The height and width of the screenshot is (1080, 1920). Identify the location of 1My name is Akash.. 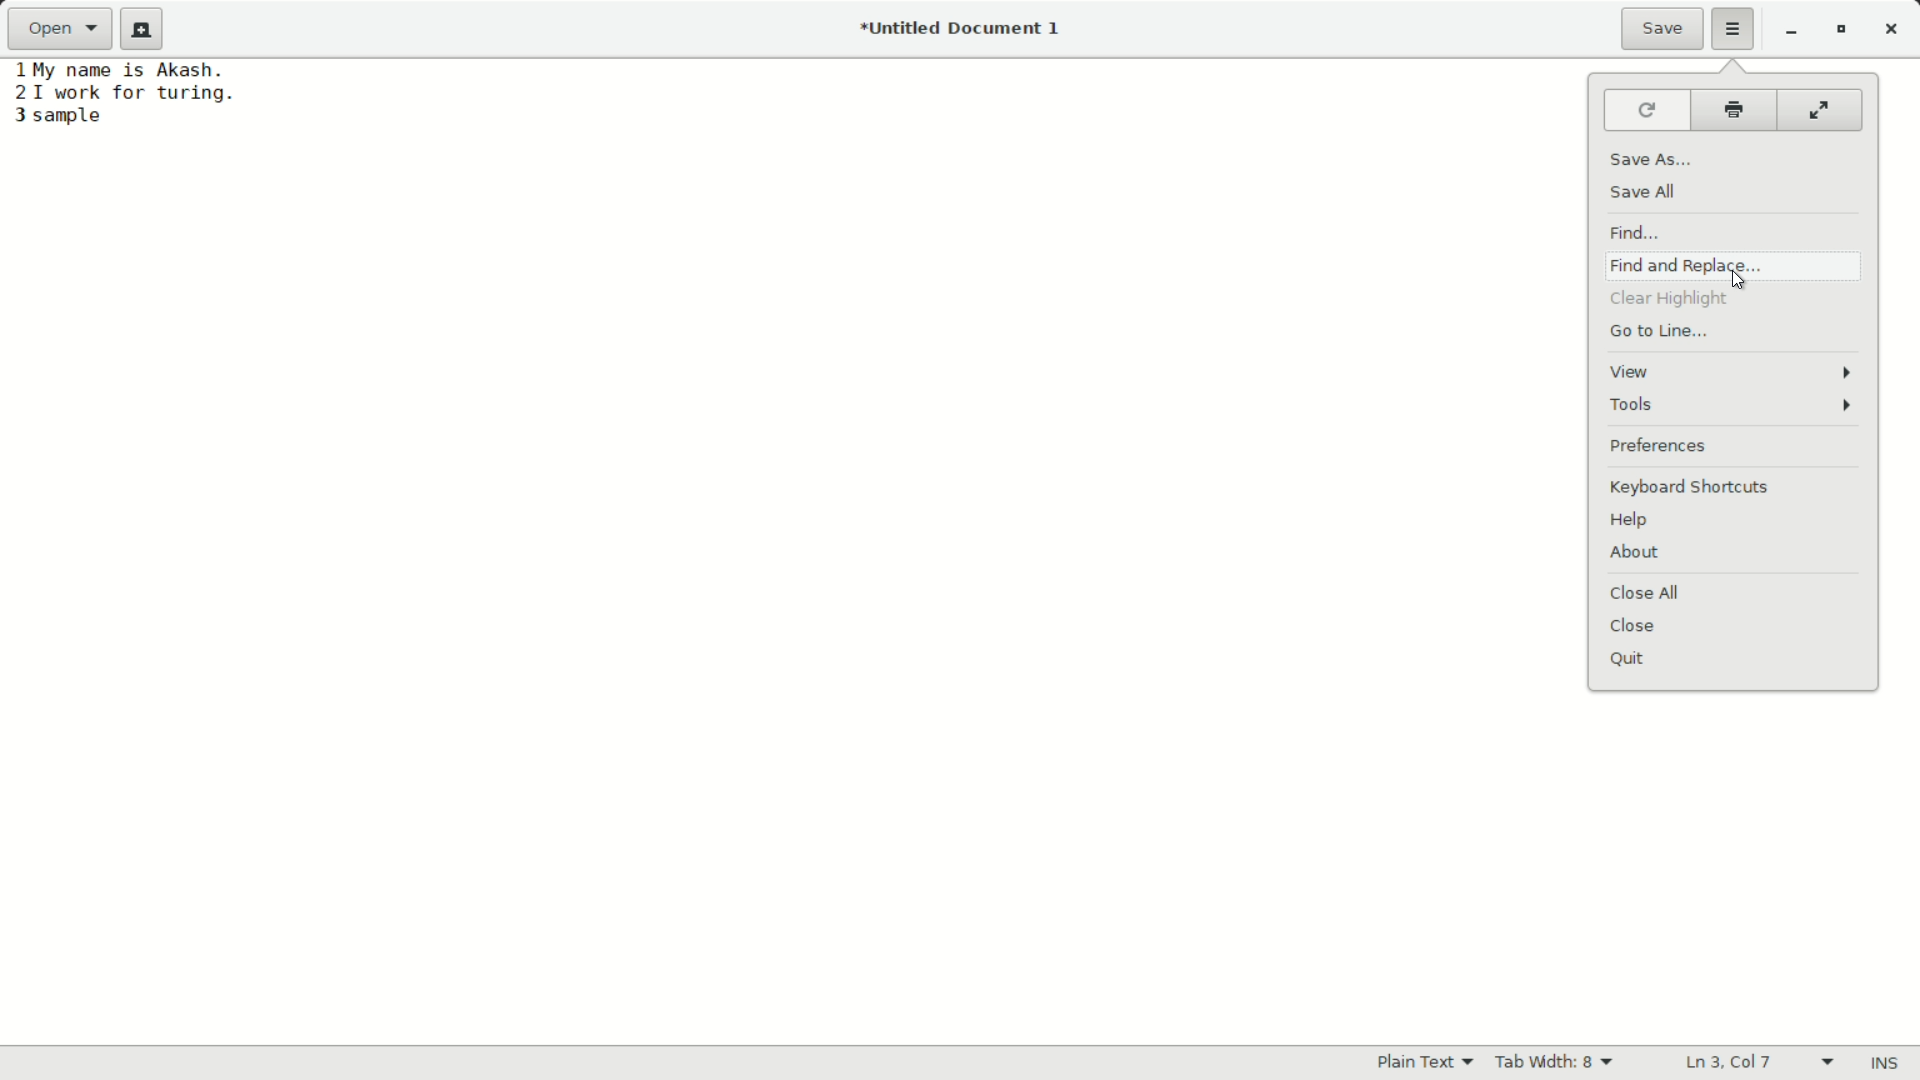
(123, 69).